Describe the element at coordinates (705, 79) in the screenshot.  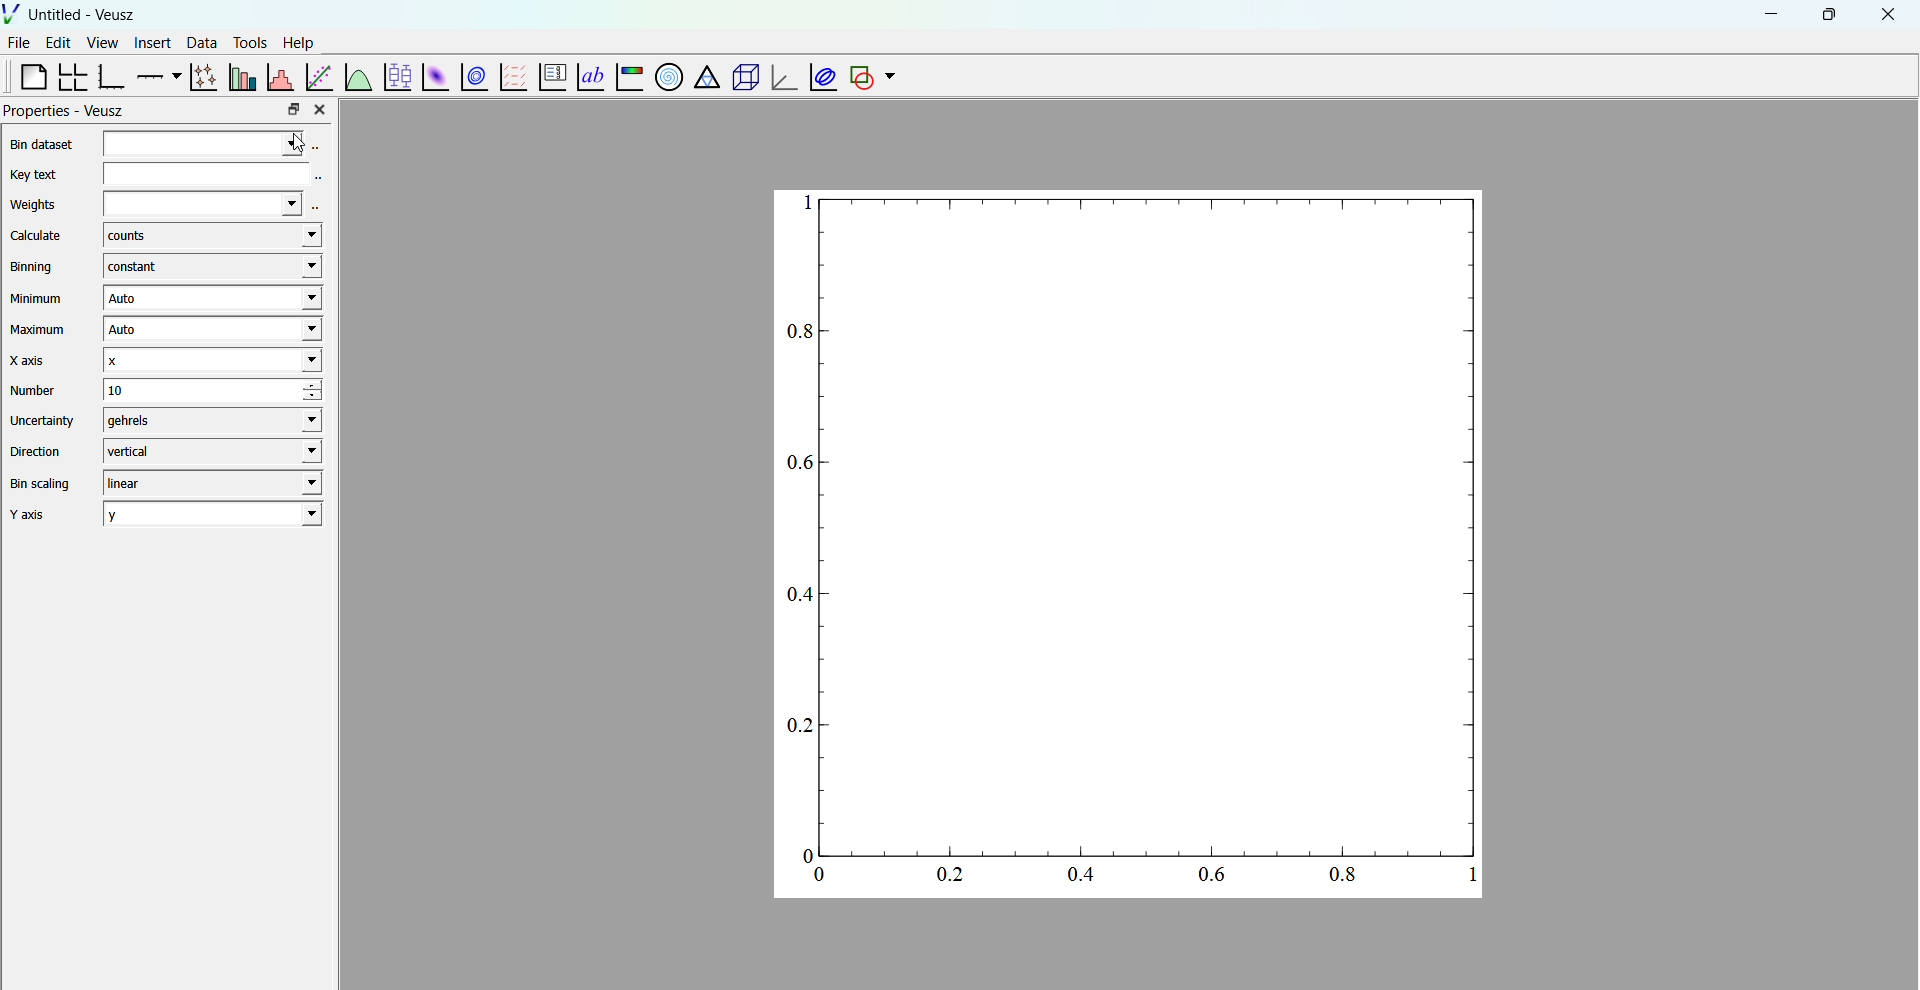
I see `ternary graph` at that location.